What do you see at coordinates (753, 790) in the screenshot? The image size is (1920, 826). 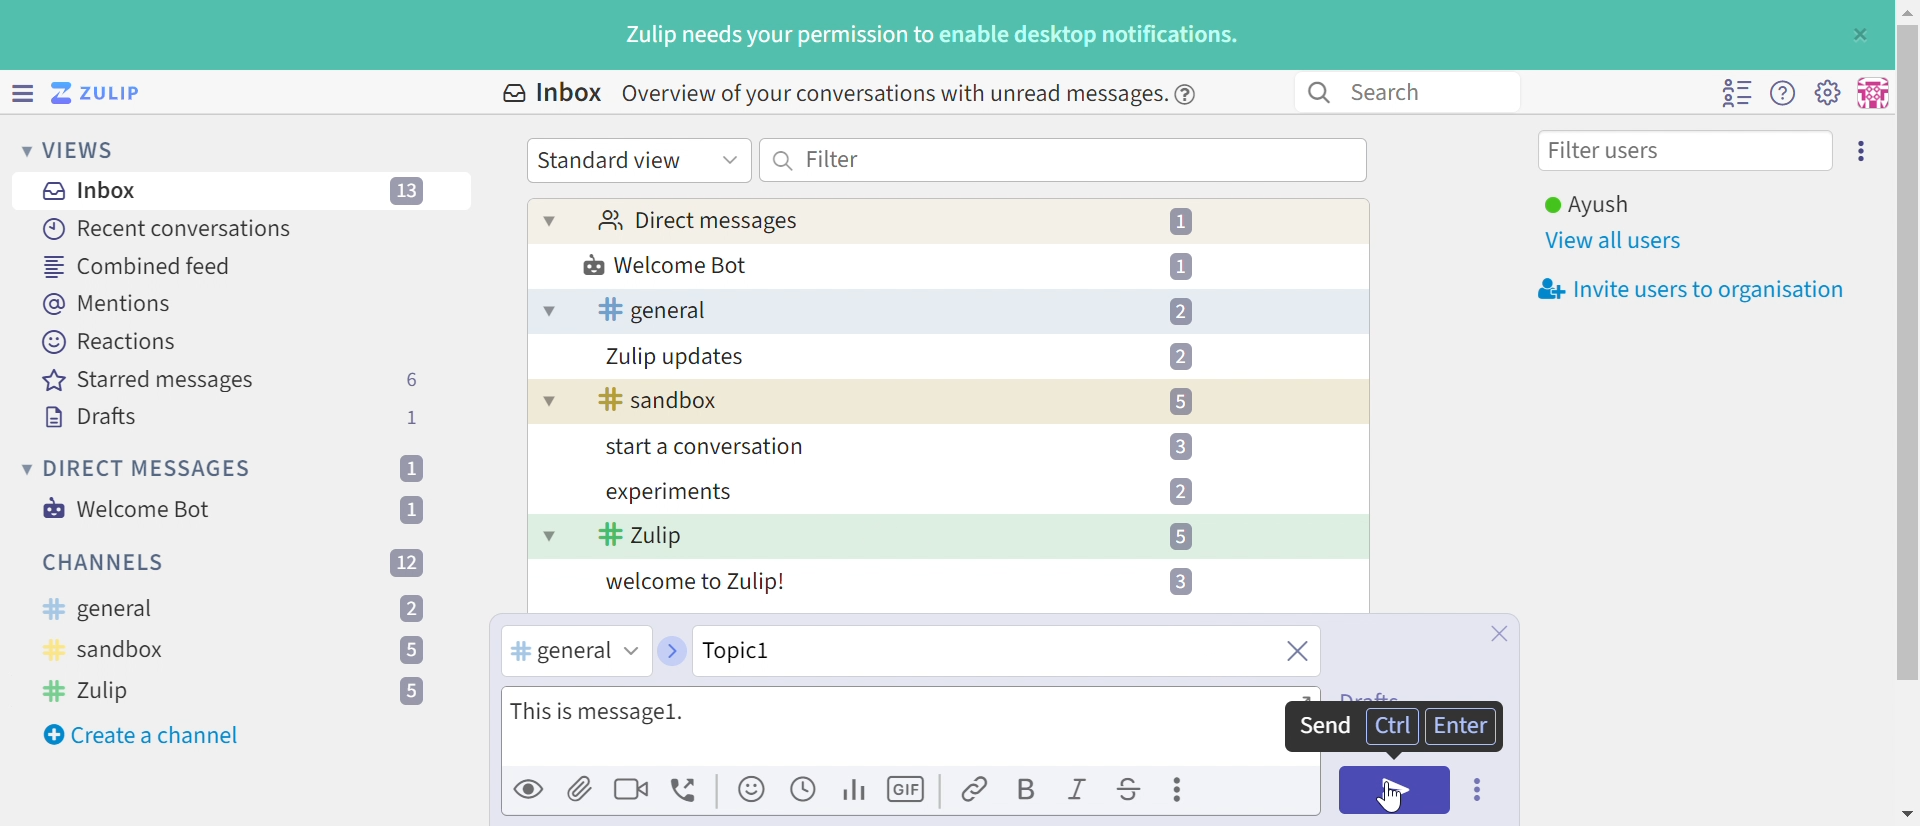 I see `Add emoji` at bounding box center [753, 790].